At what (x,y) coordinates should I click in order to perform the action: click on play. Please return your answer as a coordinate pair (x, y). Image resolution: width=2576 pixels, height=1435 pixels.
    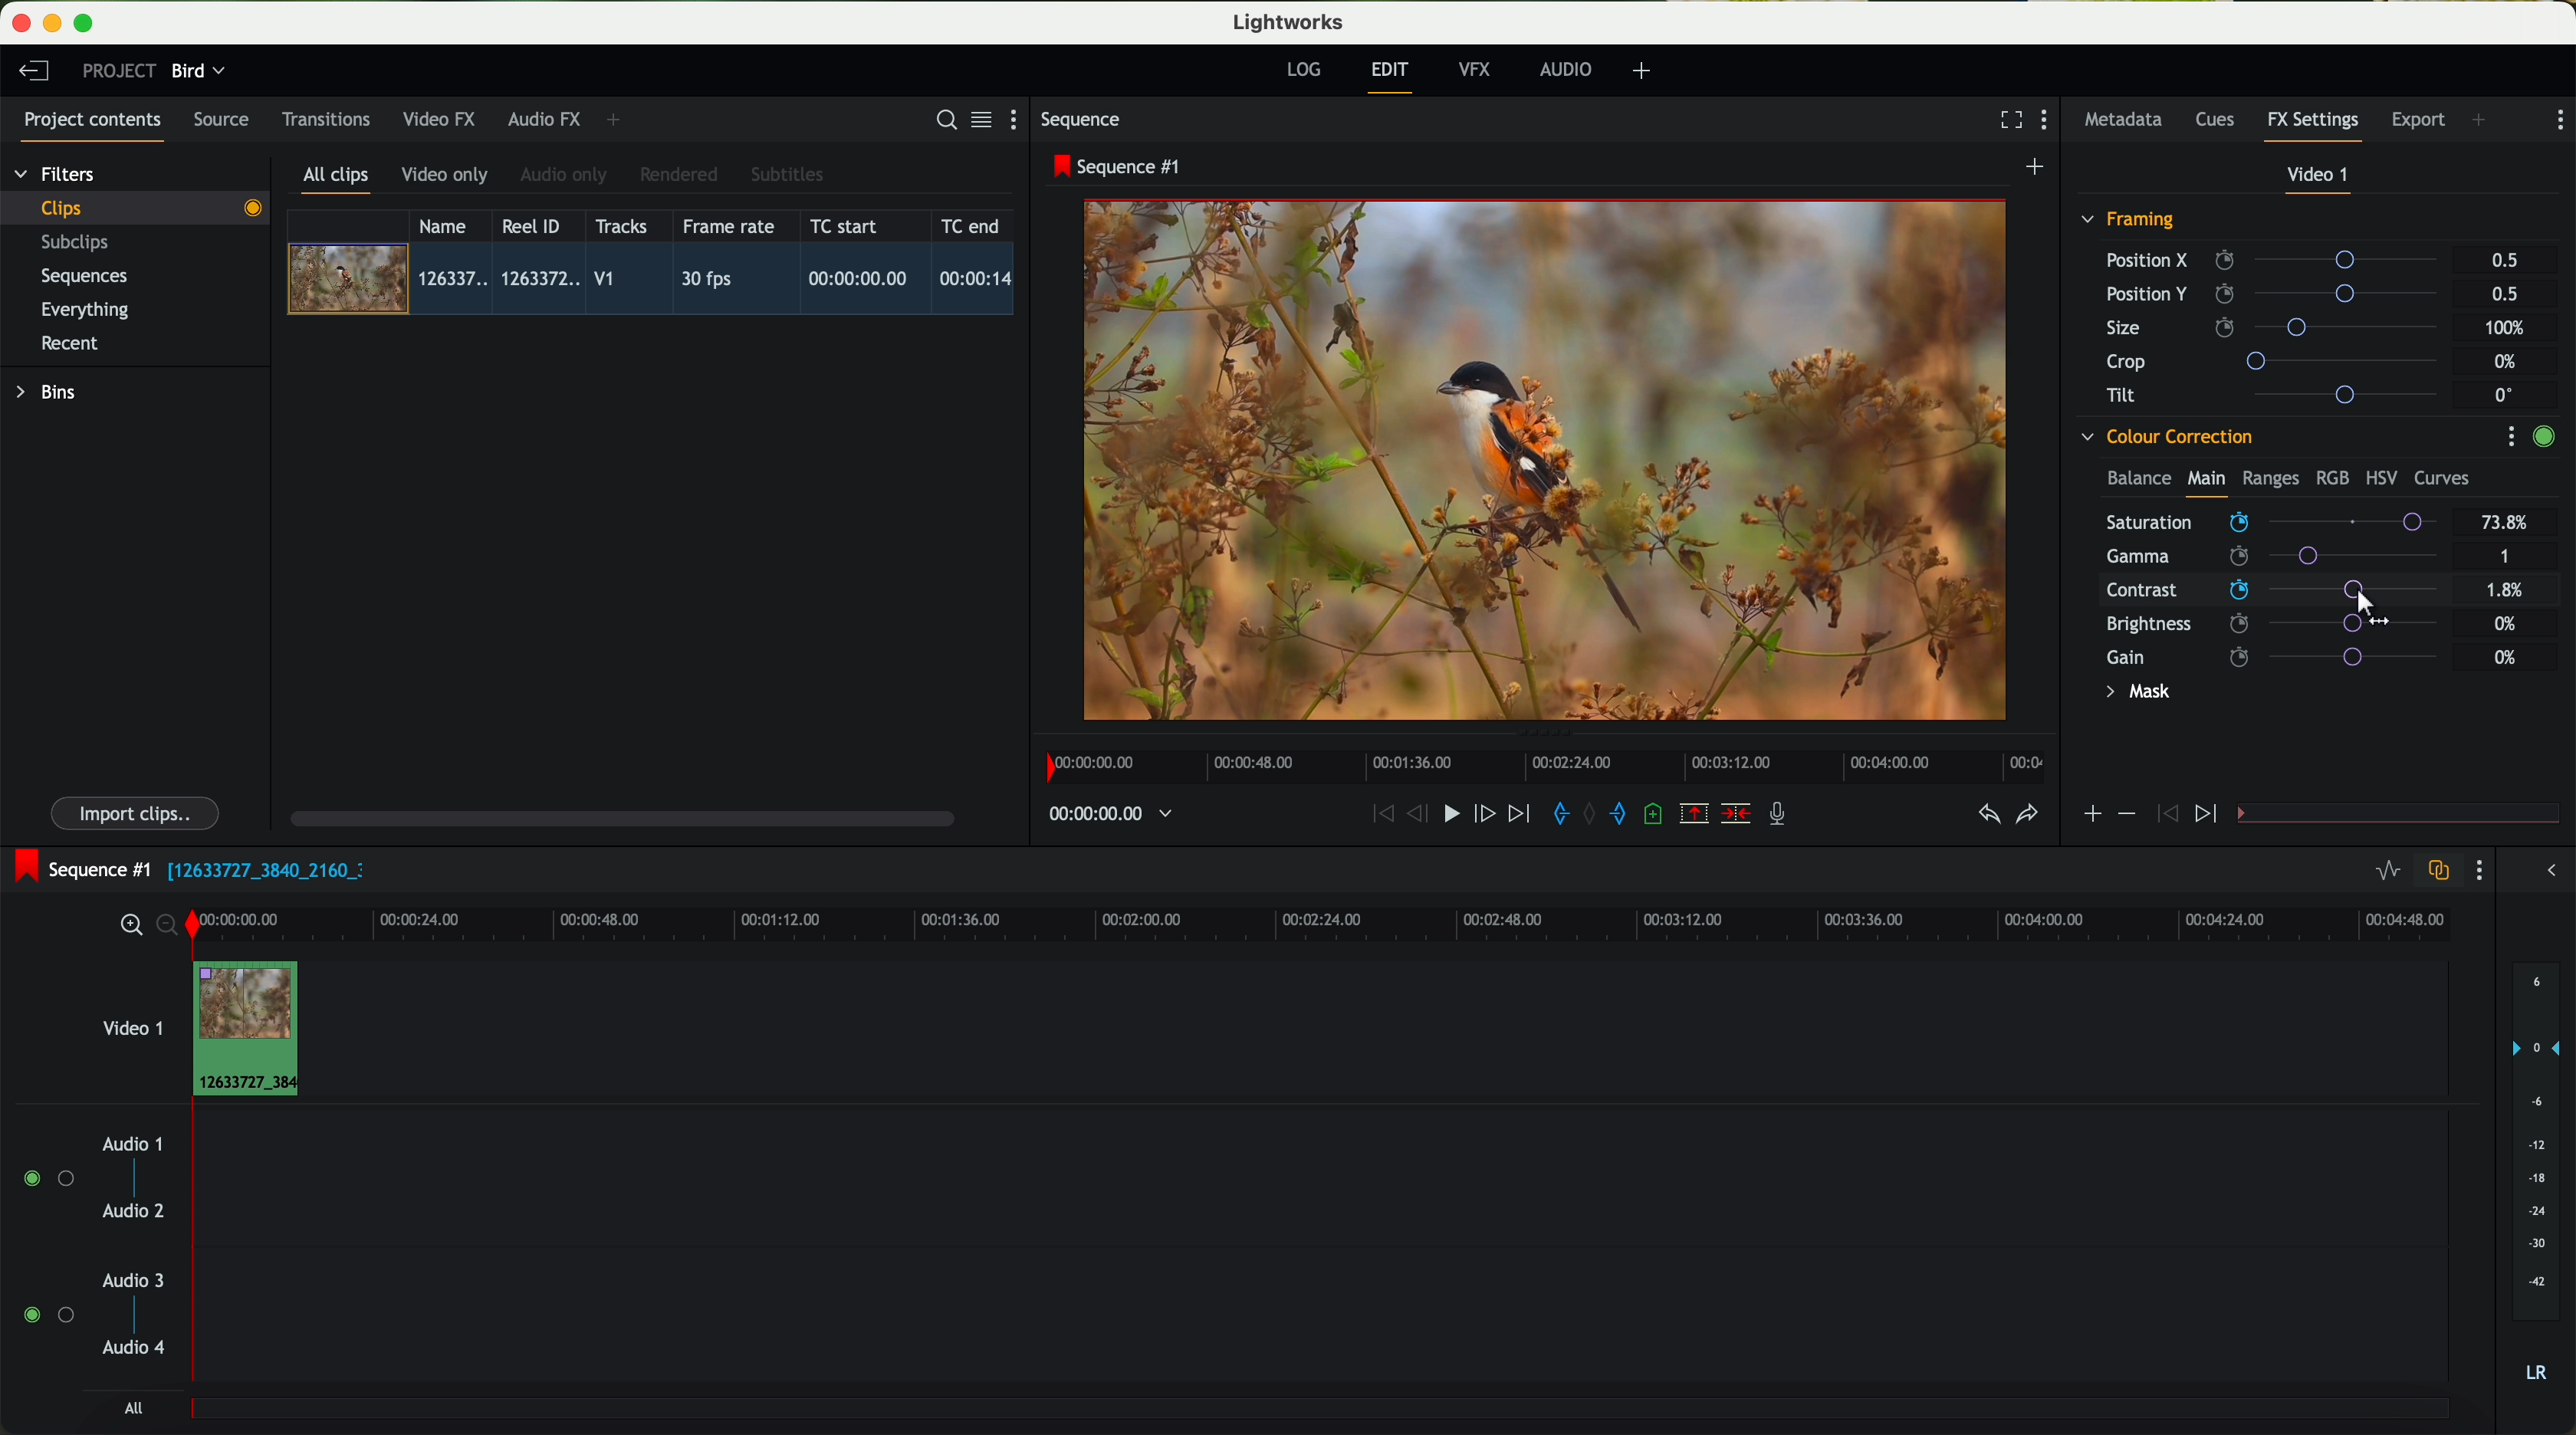
    Looking at the image, I should click on (1450, 812).